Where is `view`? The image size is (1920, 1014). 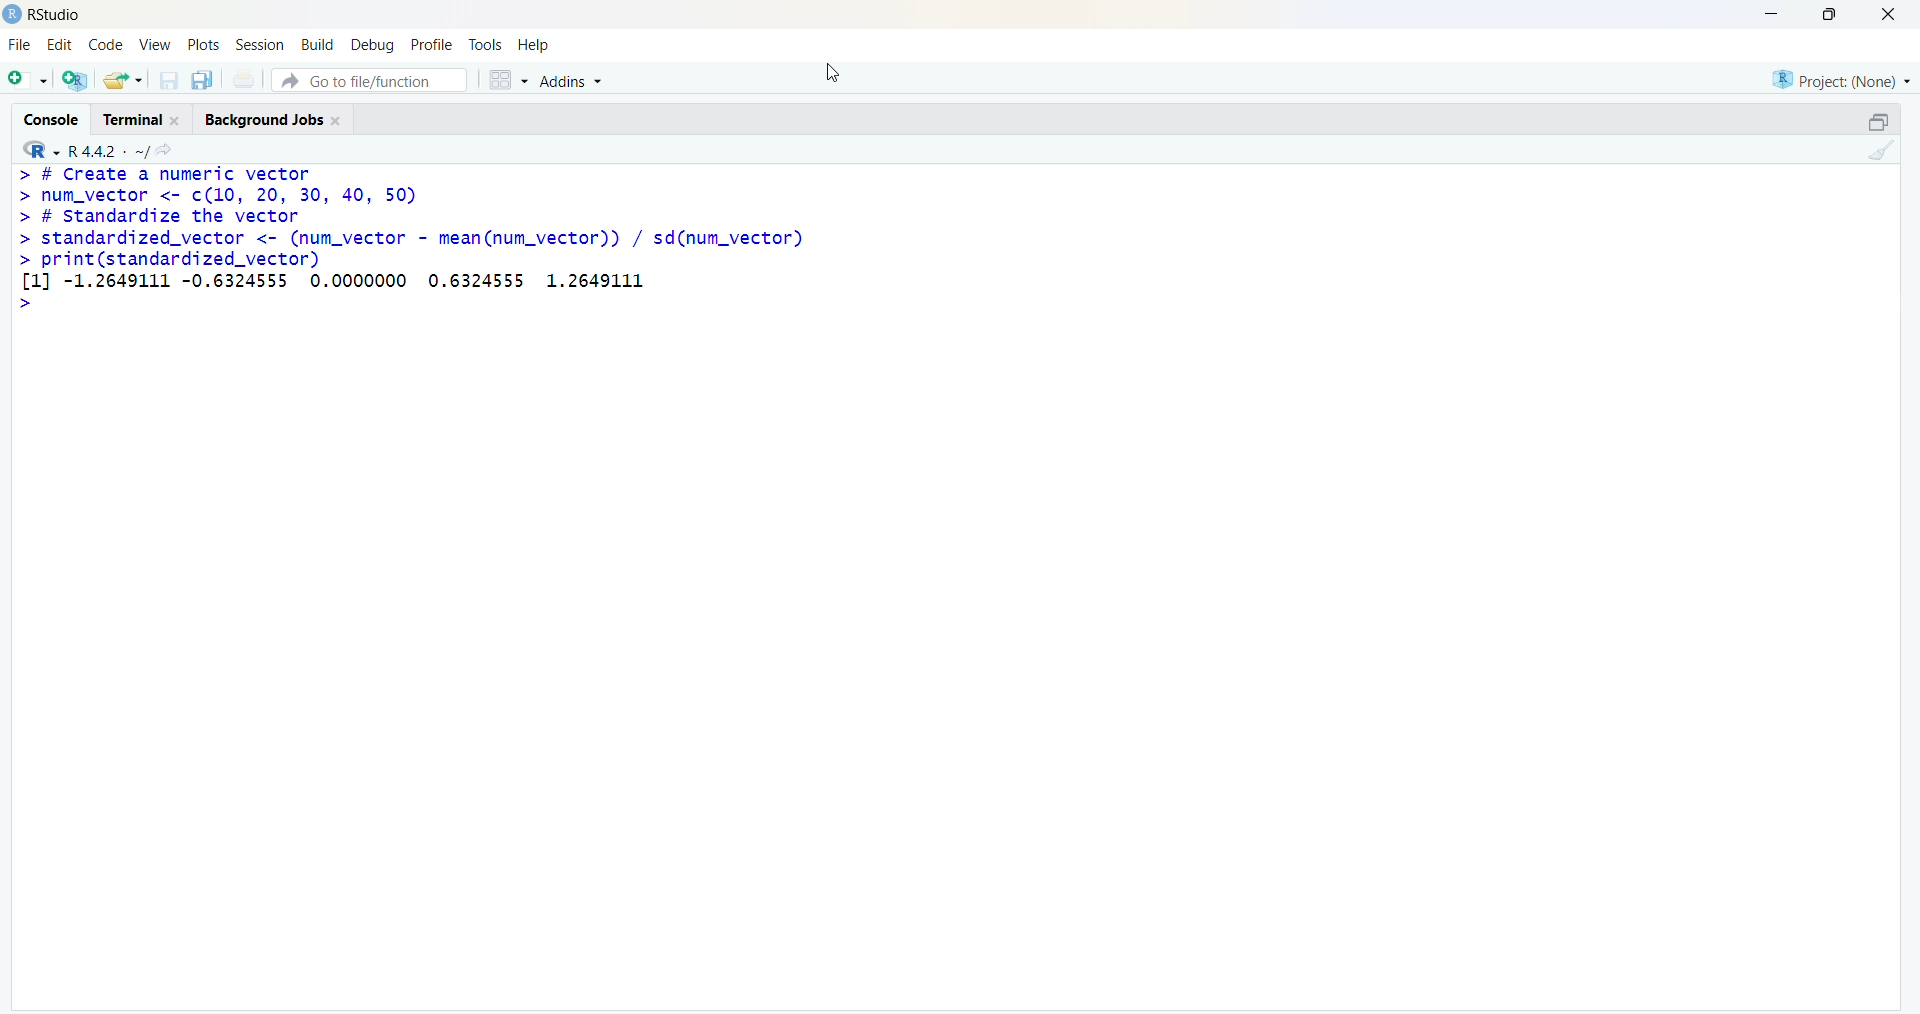 view is located at coordinates (155, 45).